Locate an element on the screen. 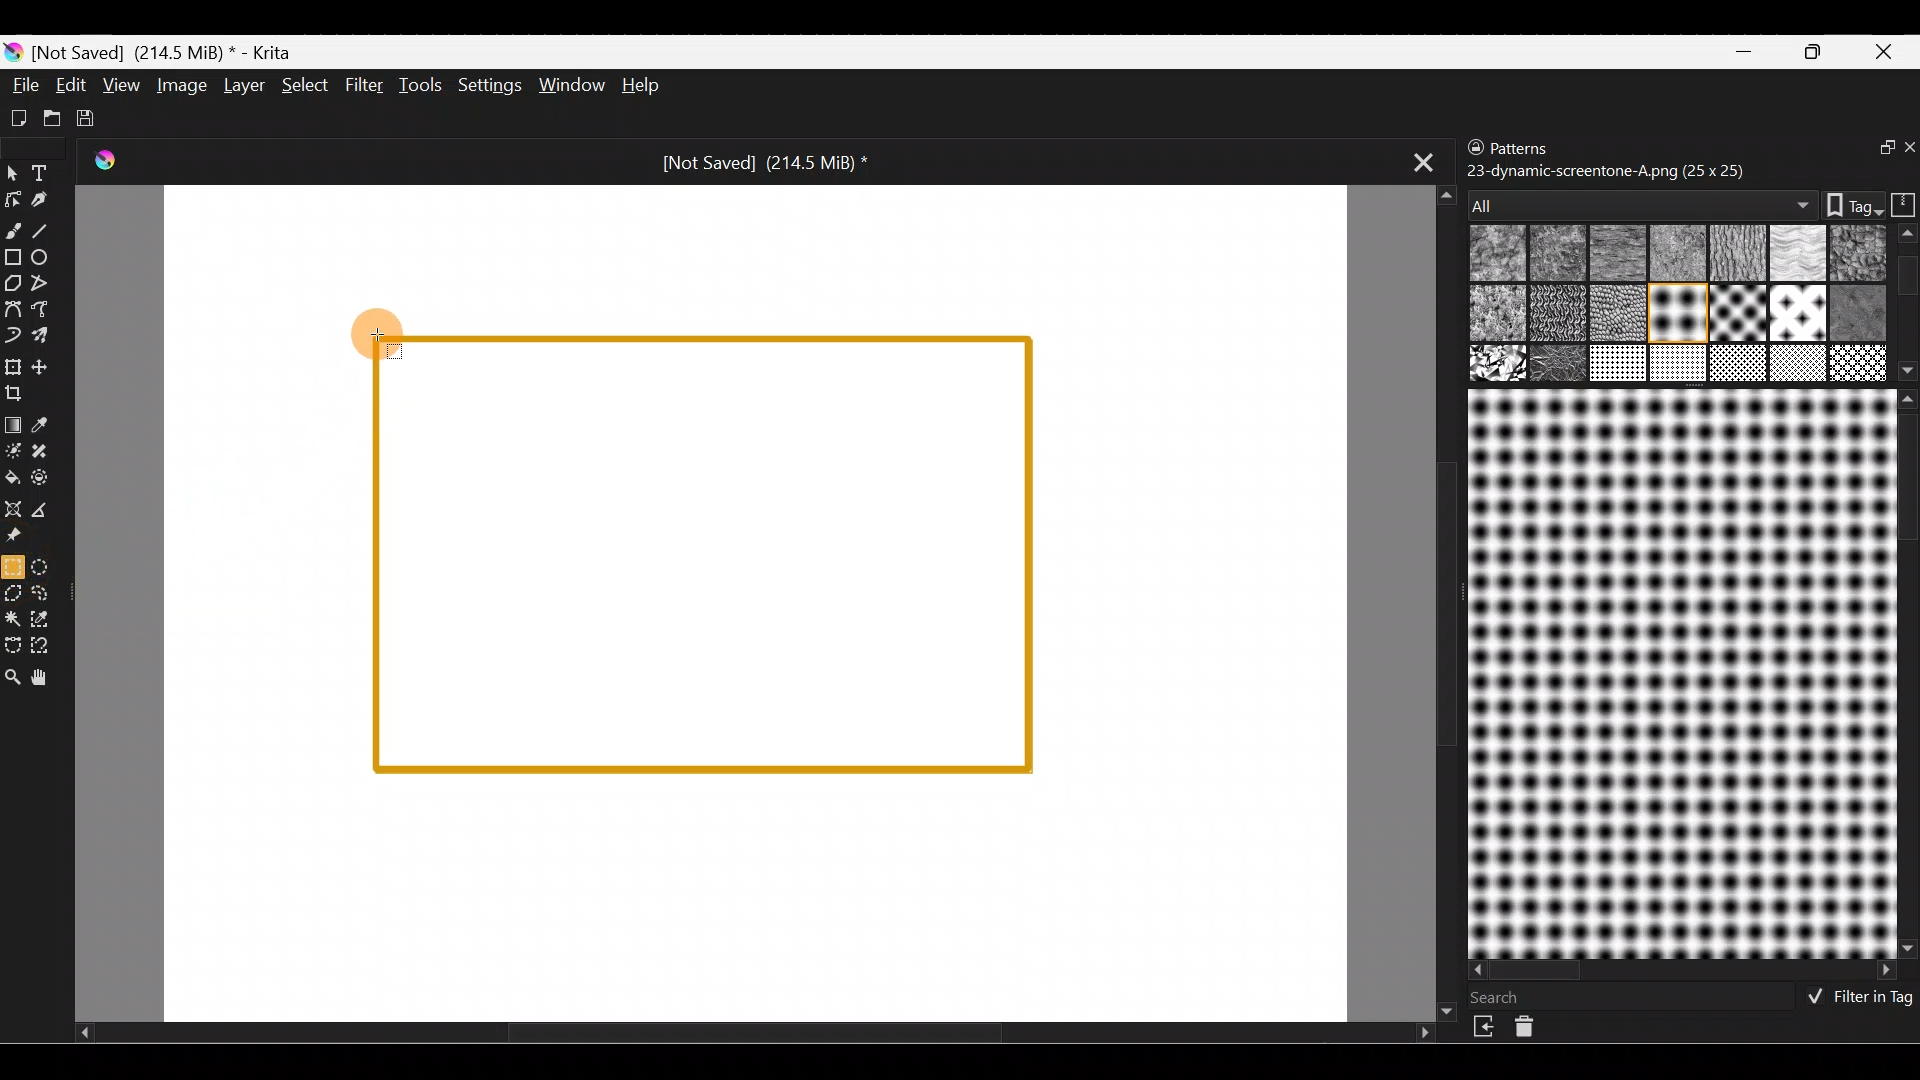 The height and width of the screenshot is (1080, 1920). Dynamic brush tool is located at coordinates (13, 336).